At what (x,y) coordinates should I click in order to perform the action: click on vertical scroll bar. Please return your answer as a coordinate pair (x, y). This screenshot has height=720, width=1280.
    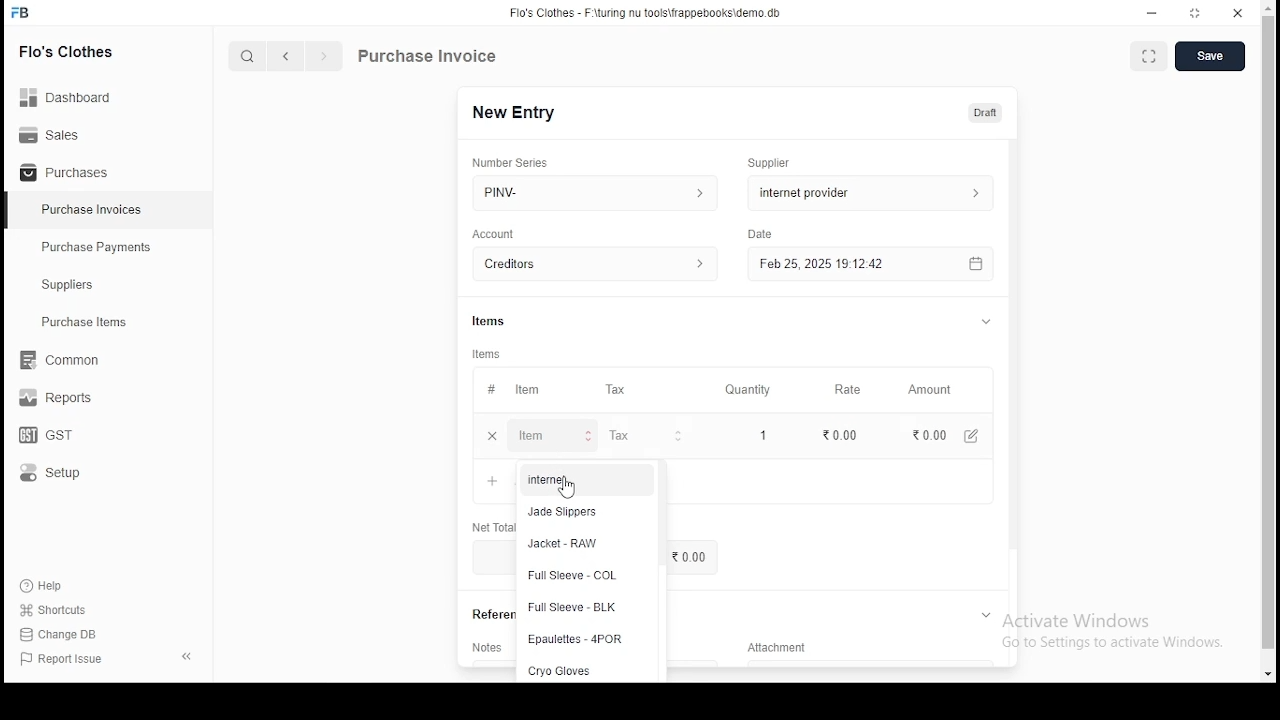
    Looking at the image, I should click on (1269, 333).